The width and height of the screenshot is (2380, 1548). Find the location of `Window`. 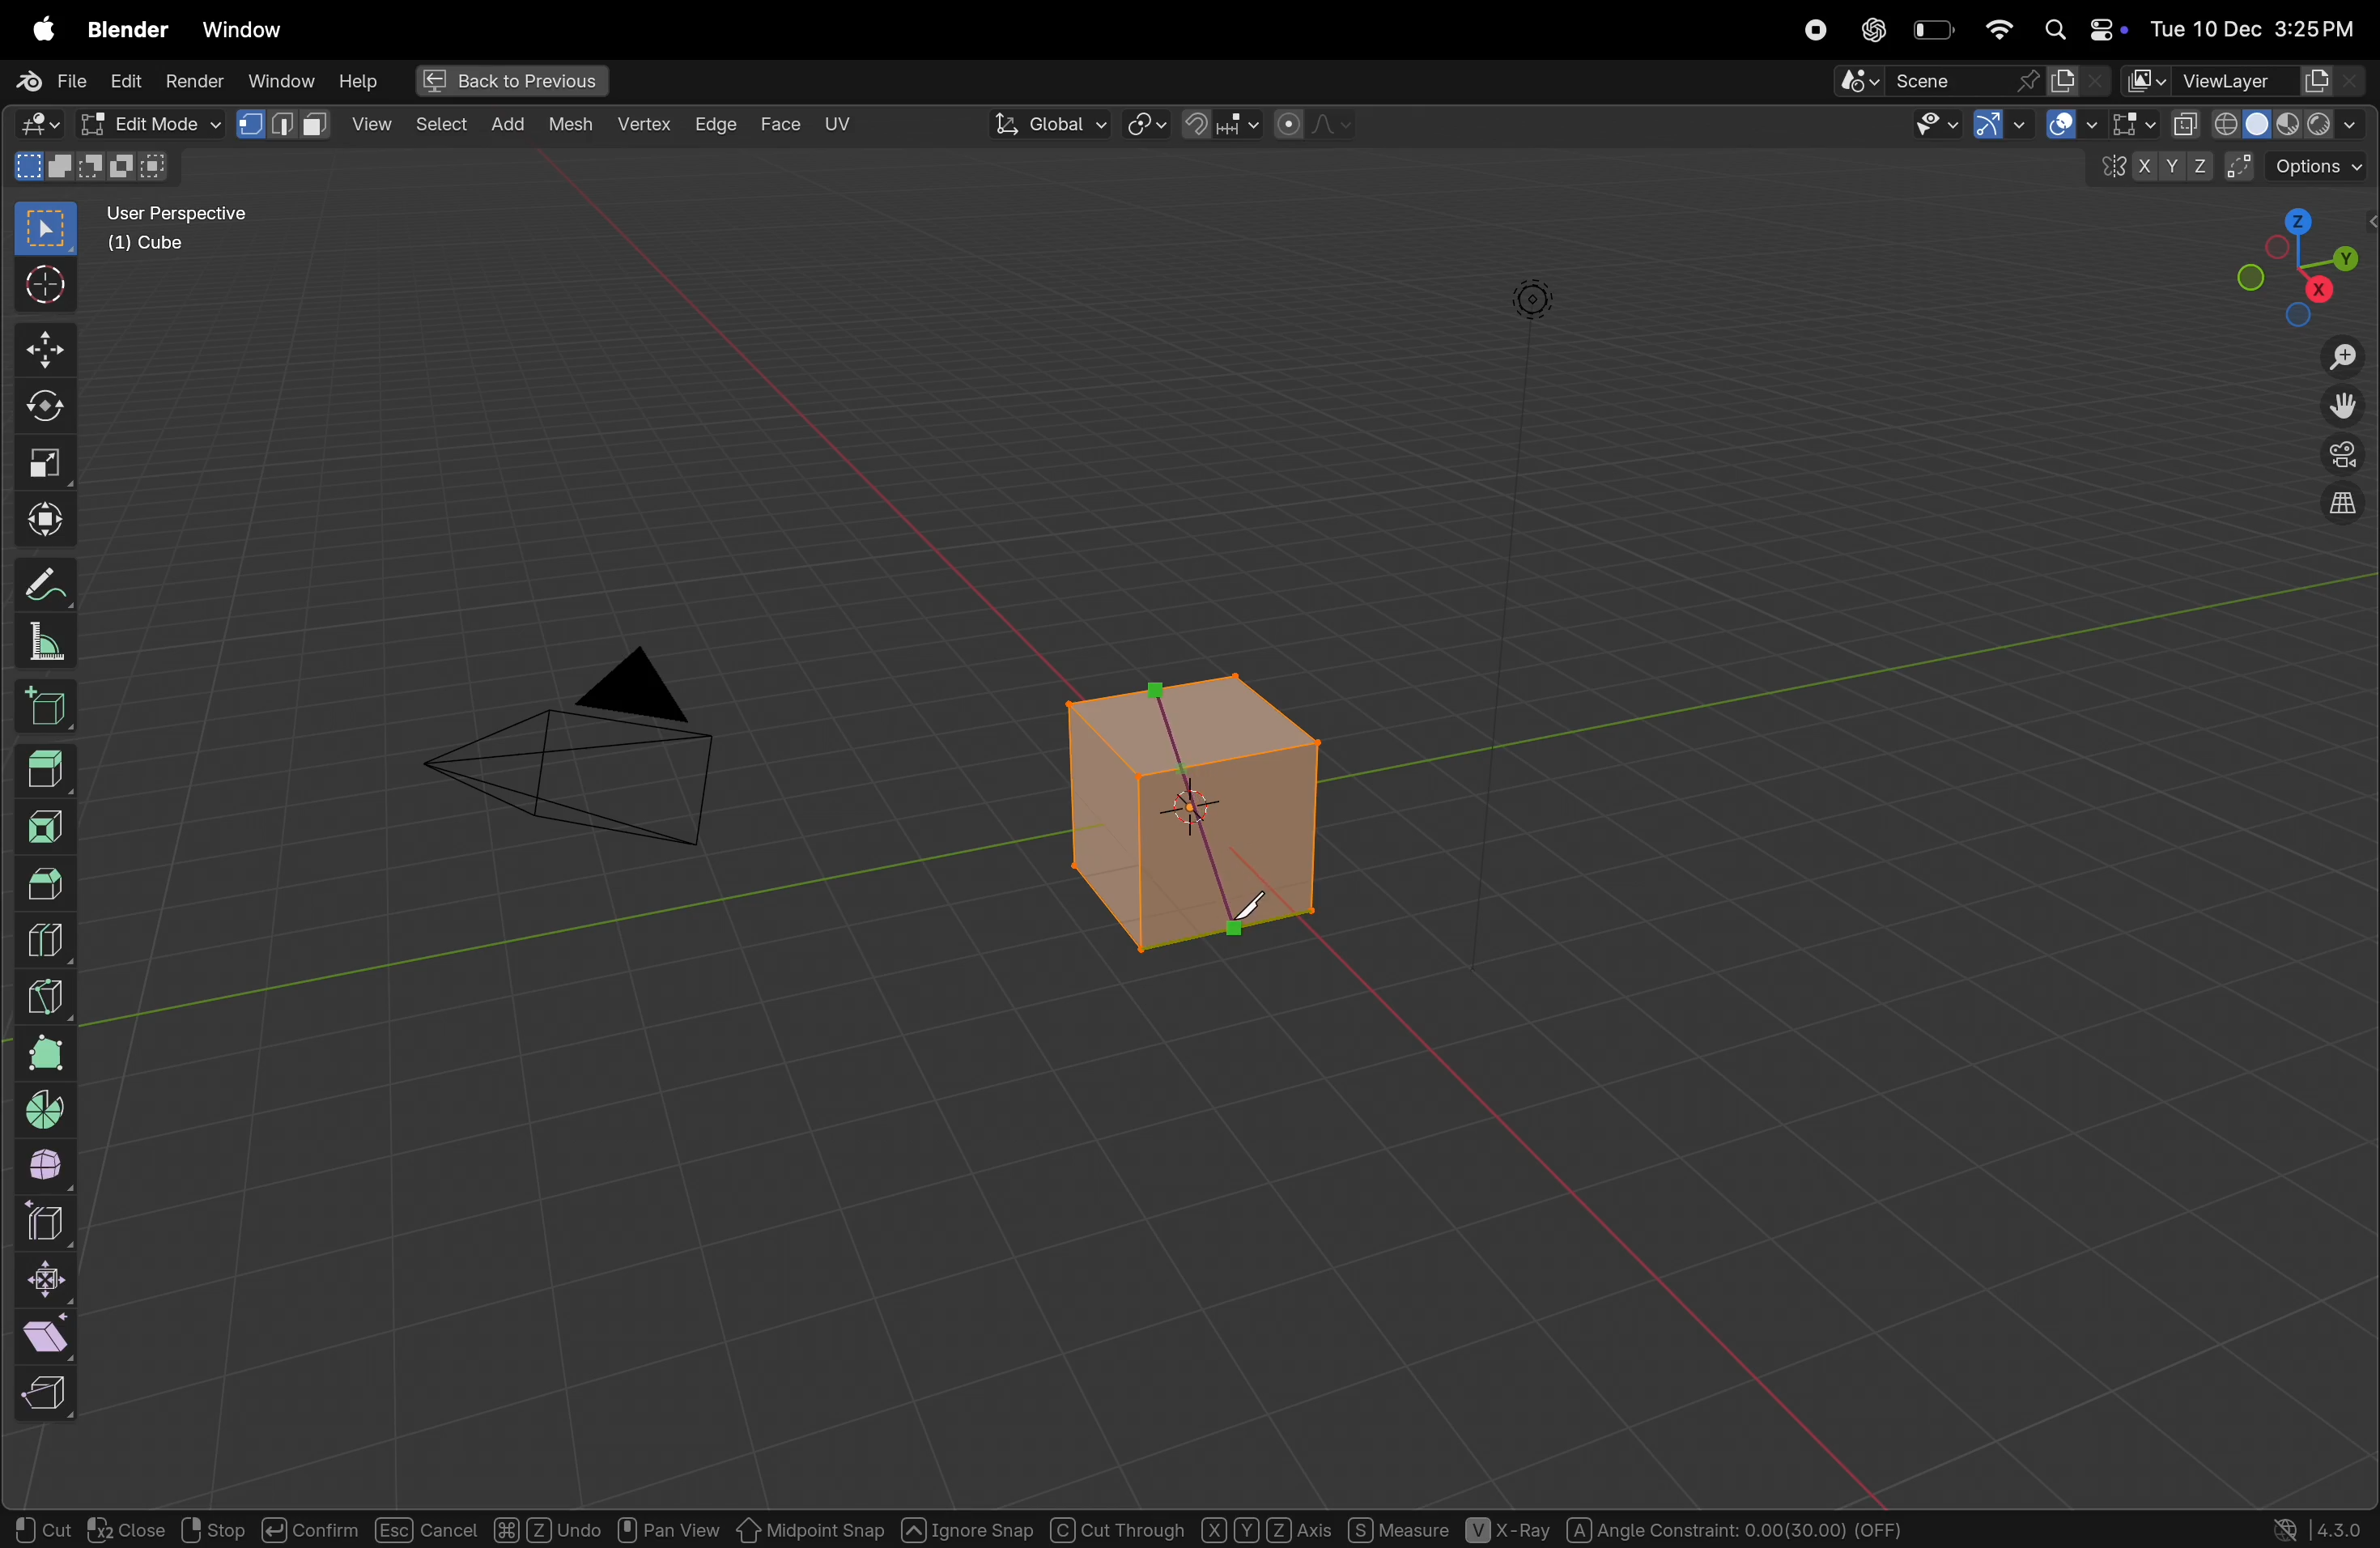

Window is located at coordinates (280, 80).